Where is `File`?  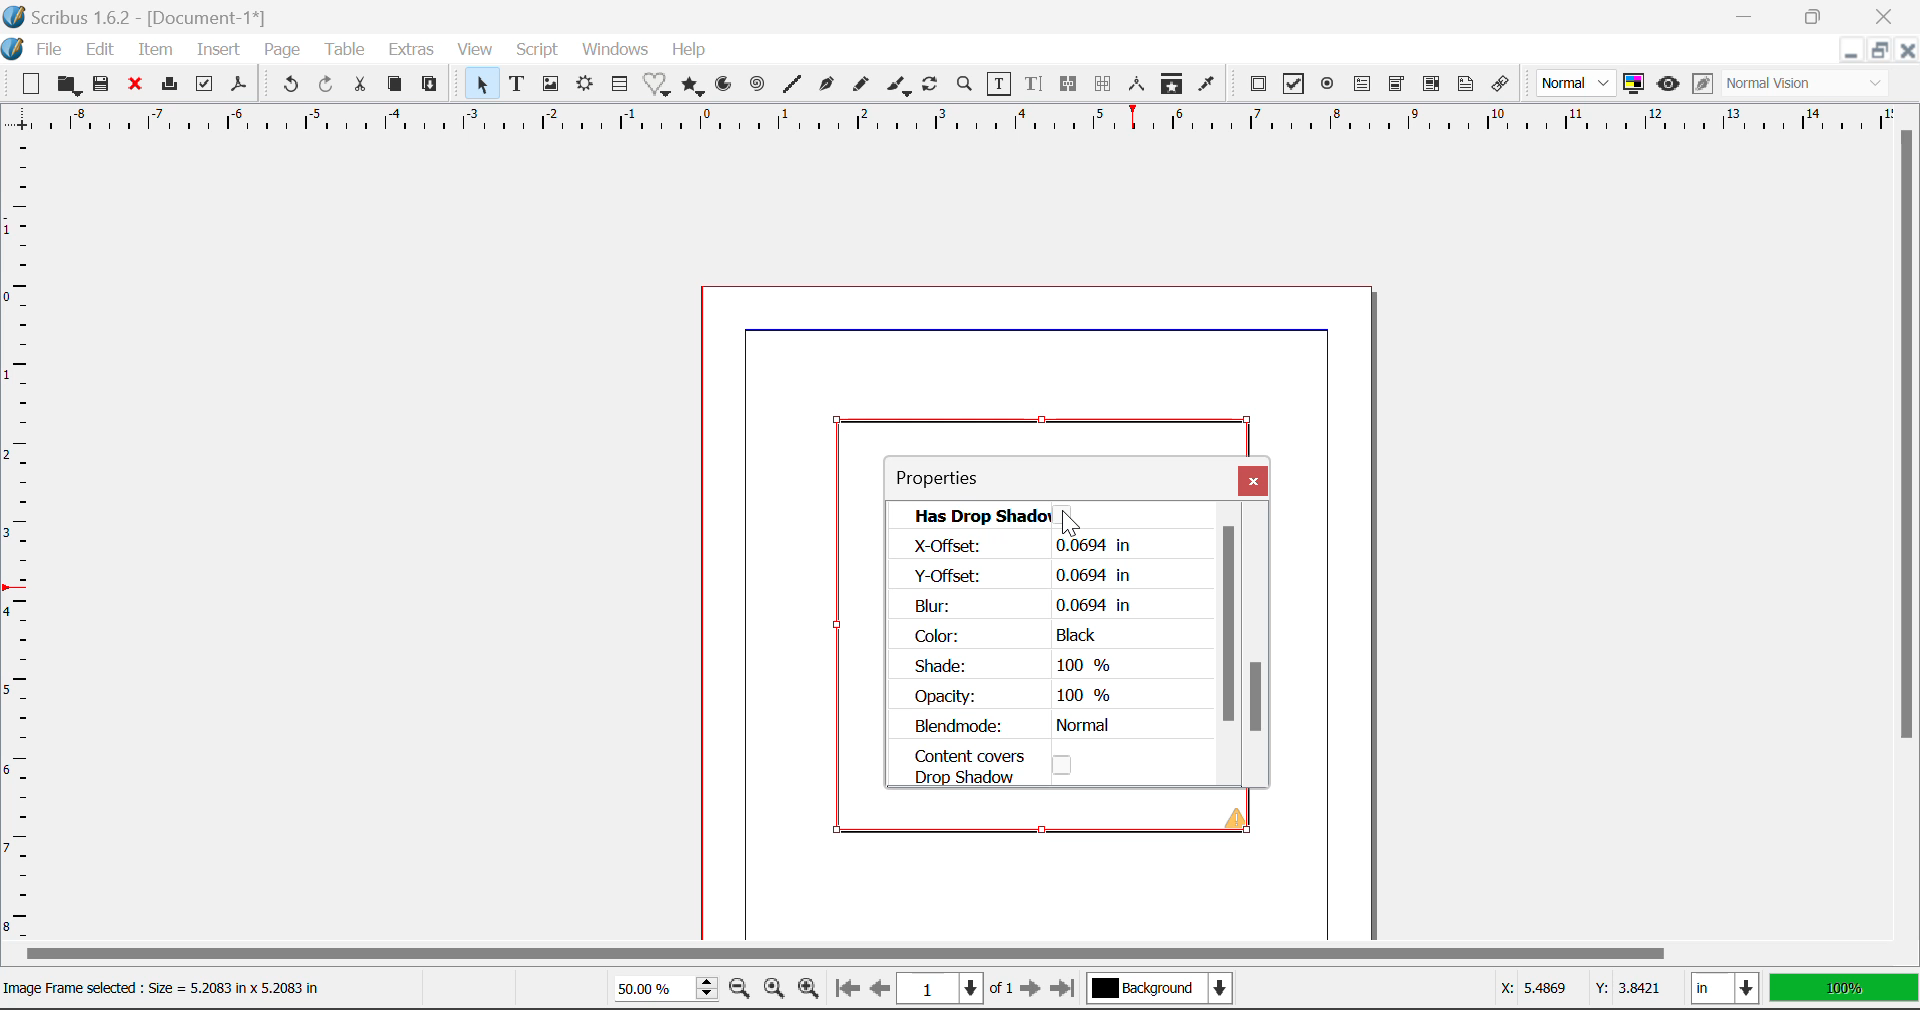 File is located at coordinates (50, 50).